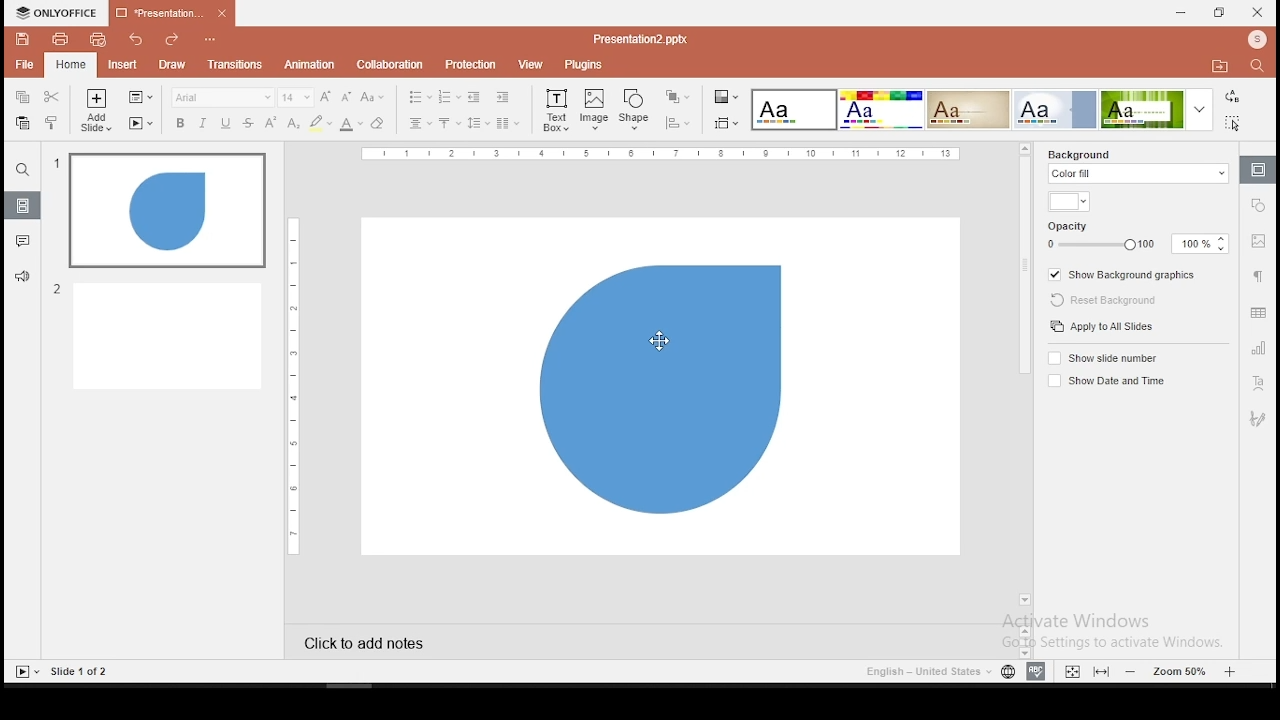 The width and height of the screenshot is (1280, 720). Describe the element at coordinates (1132, 671) in the screenshot. I see `zoom in` at that location.